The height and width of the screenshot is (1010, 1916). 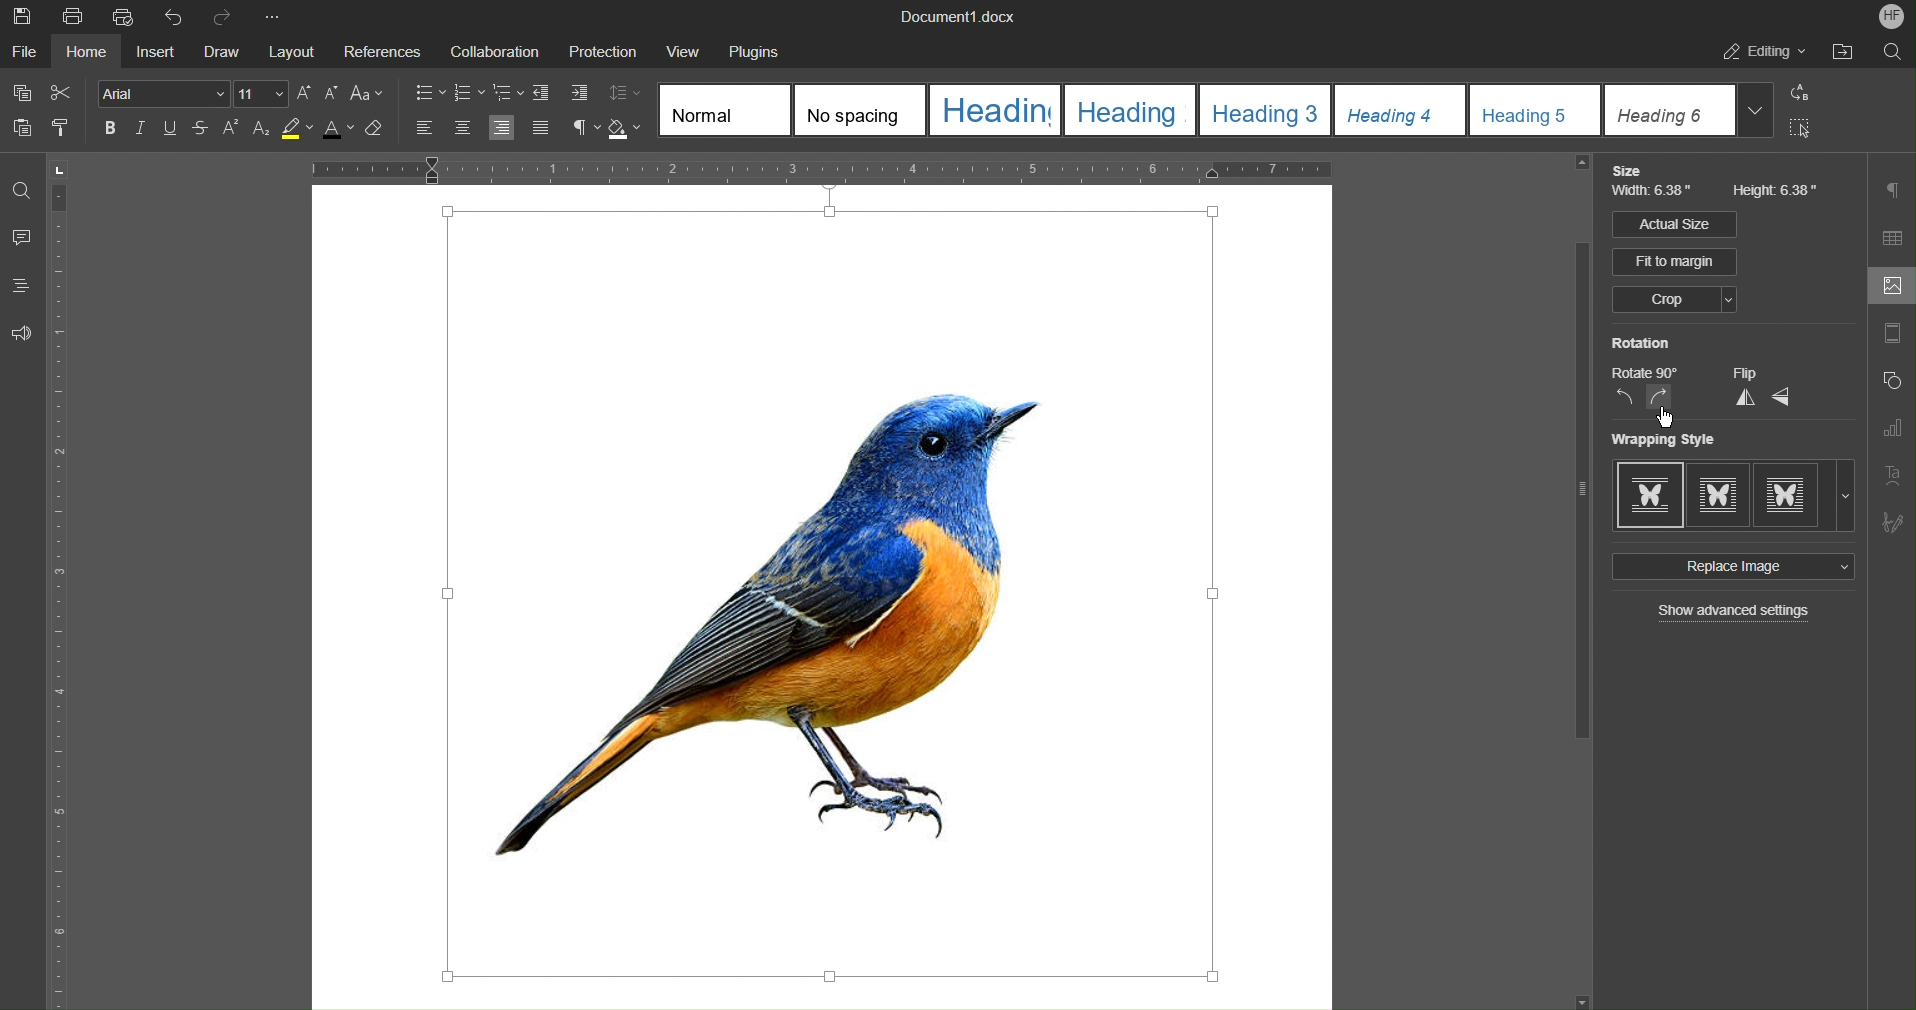 I want to click on Strikethrough, so click(x=201, y=130).